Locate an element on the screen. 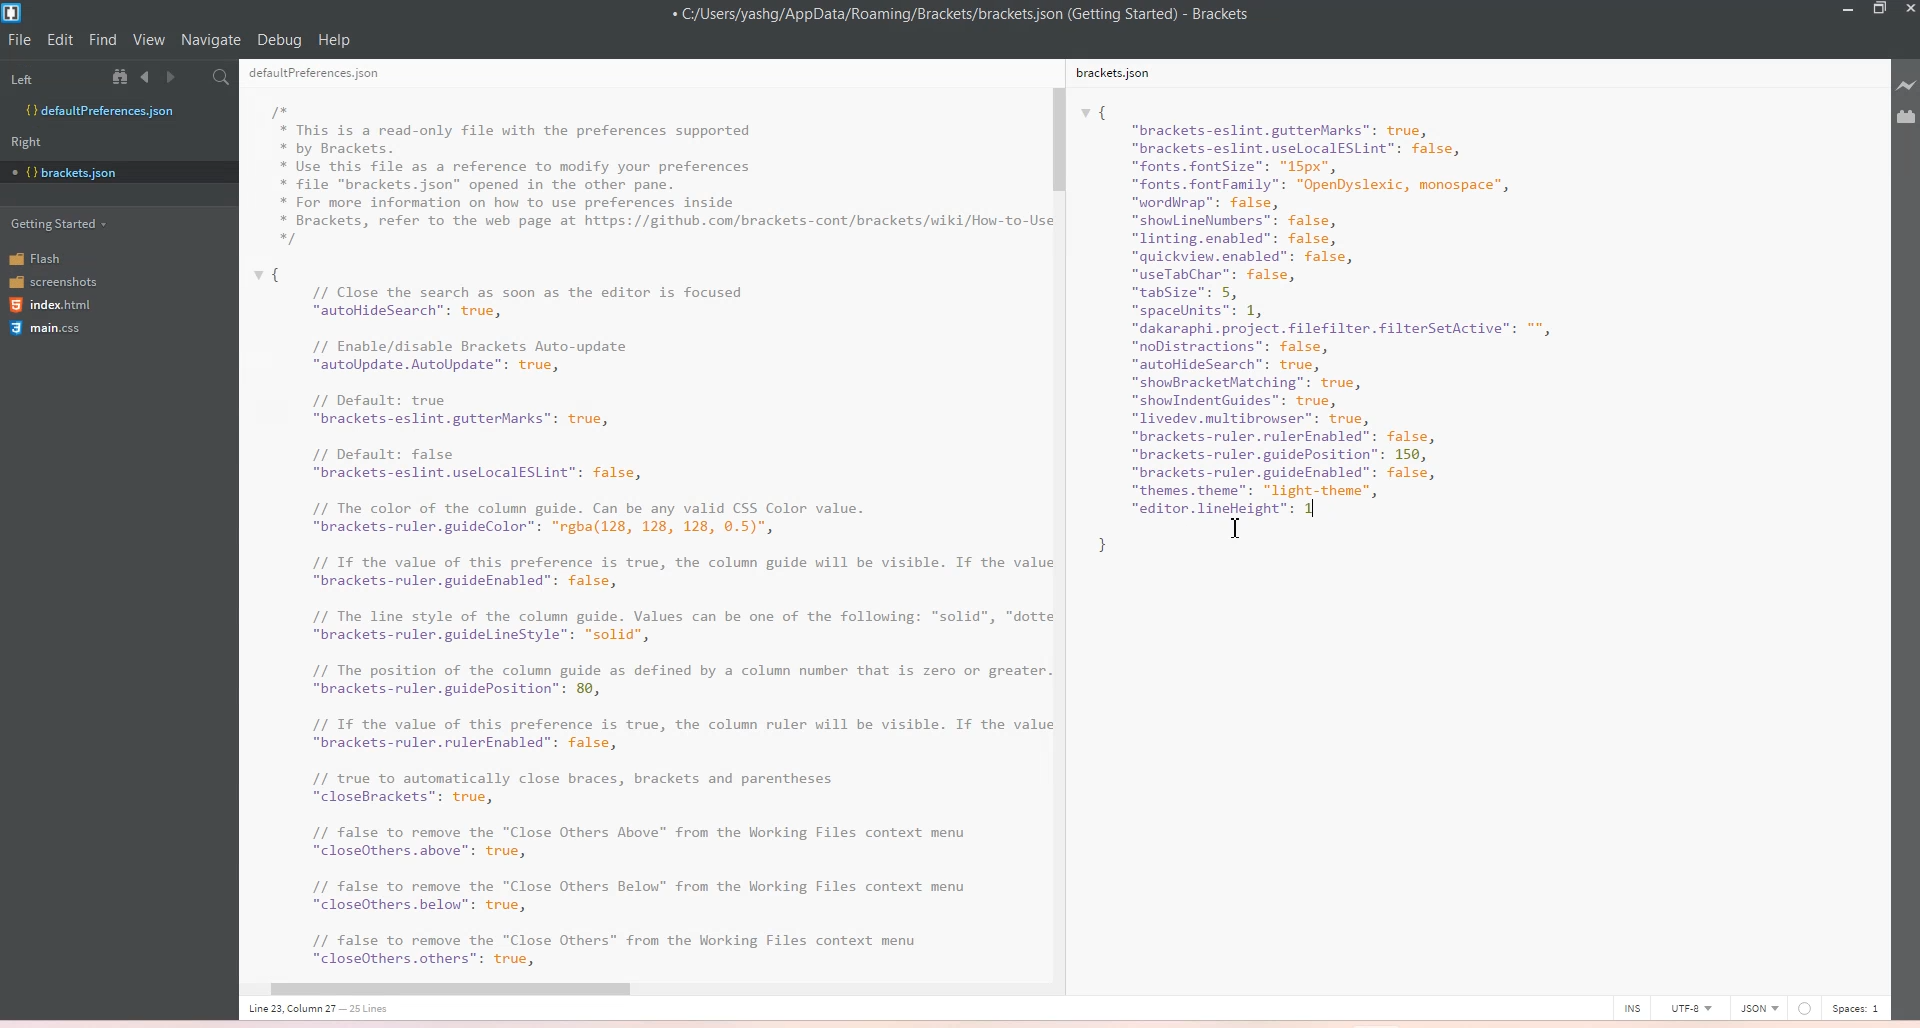  View is located at coordinates (149, 40).